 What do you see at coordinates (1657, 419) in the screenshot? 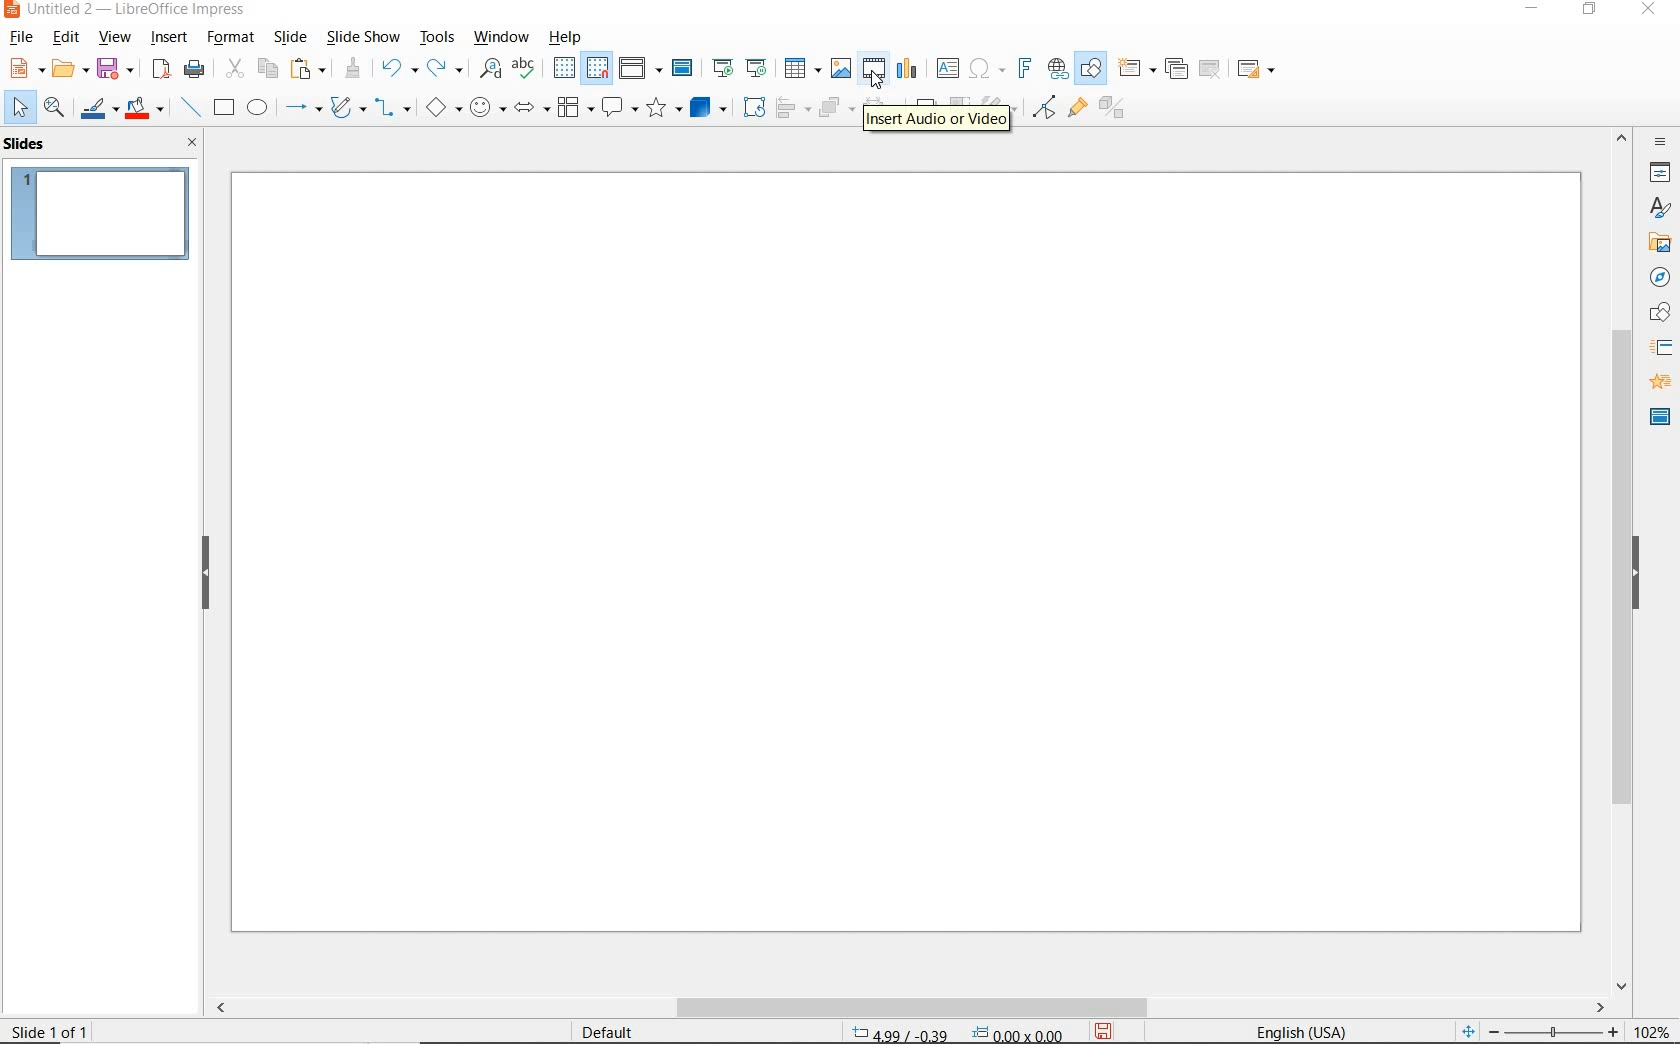
I see `MASTER SLIDE` at bounding box center [1657, 419].